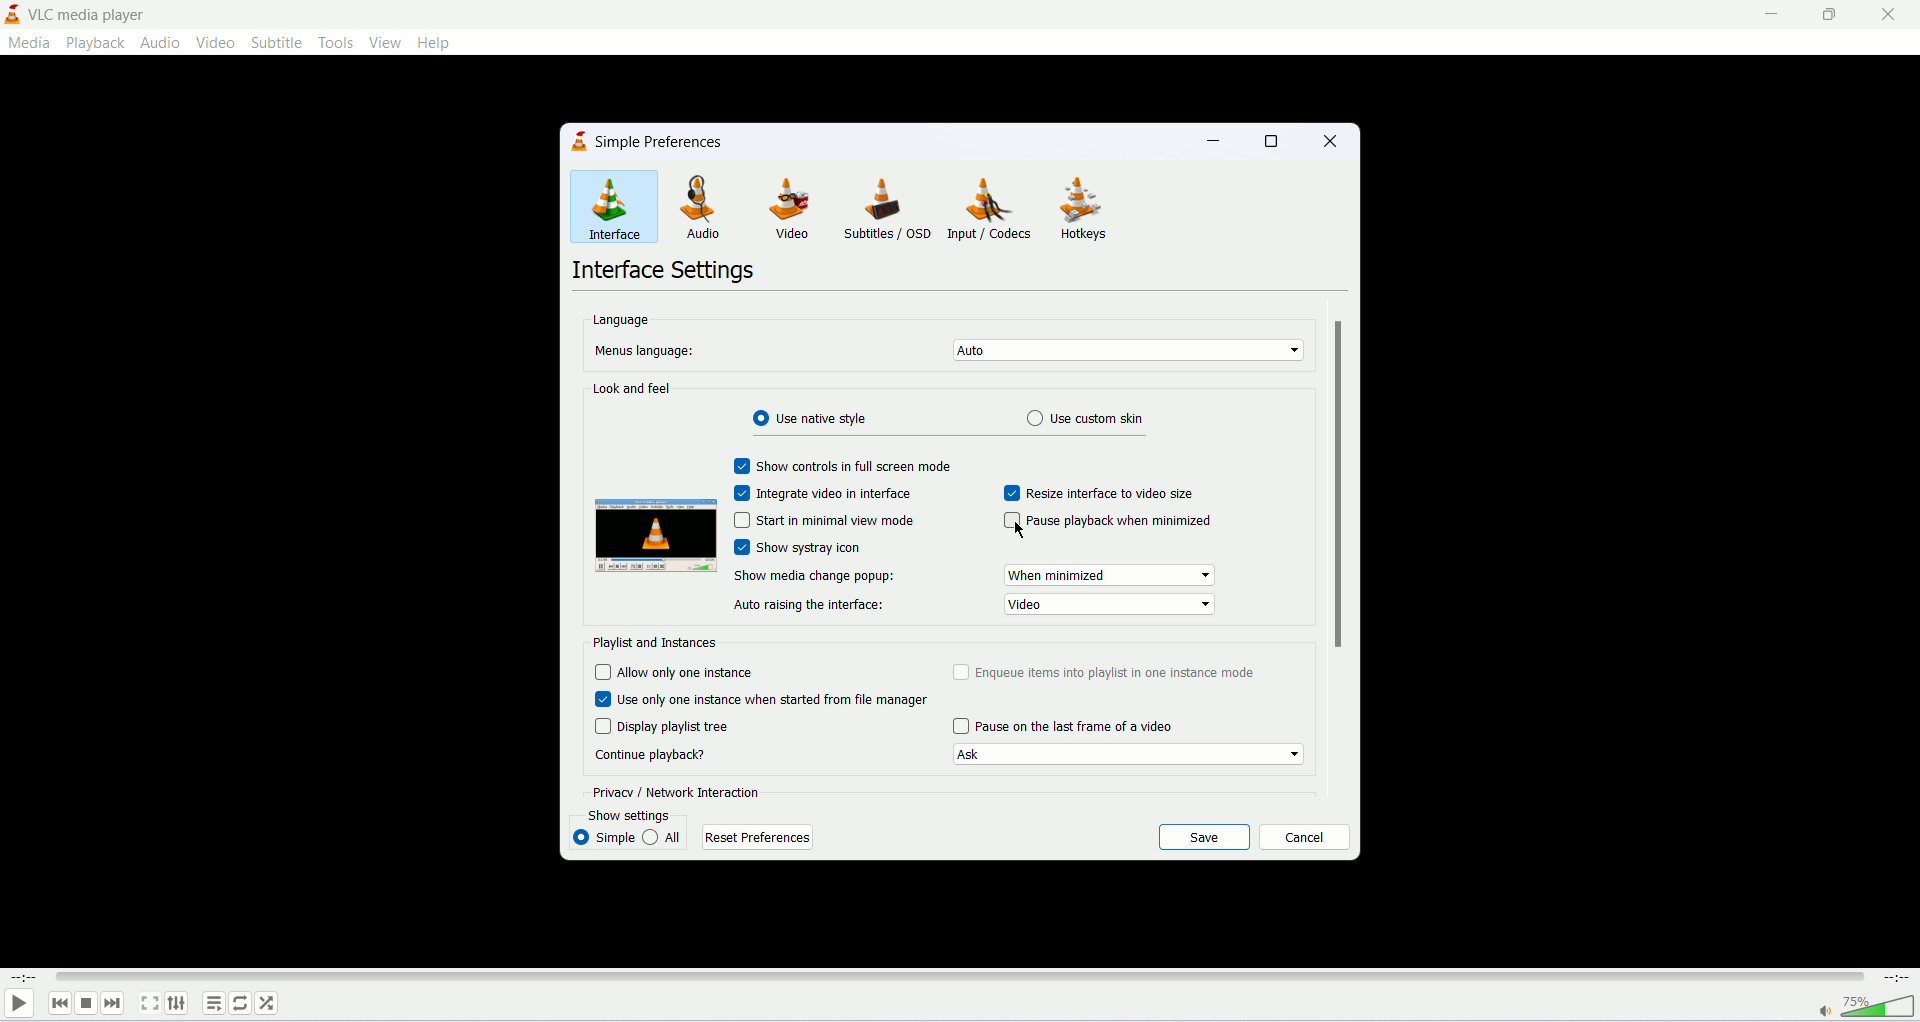 Image resolution: width=1920 pixels, height=1022 pixels. I want to click on integrate video, so click(834, 496).